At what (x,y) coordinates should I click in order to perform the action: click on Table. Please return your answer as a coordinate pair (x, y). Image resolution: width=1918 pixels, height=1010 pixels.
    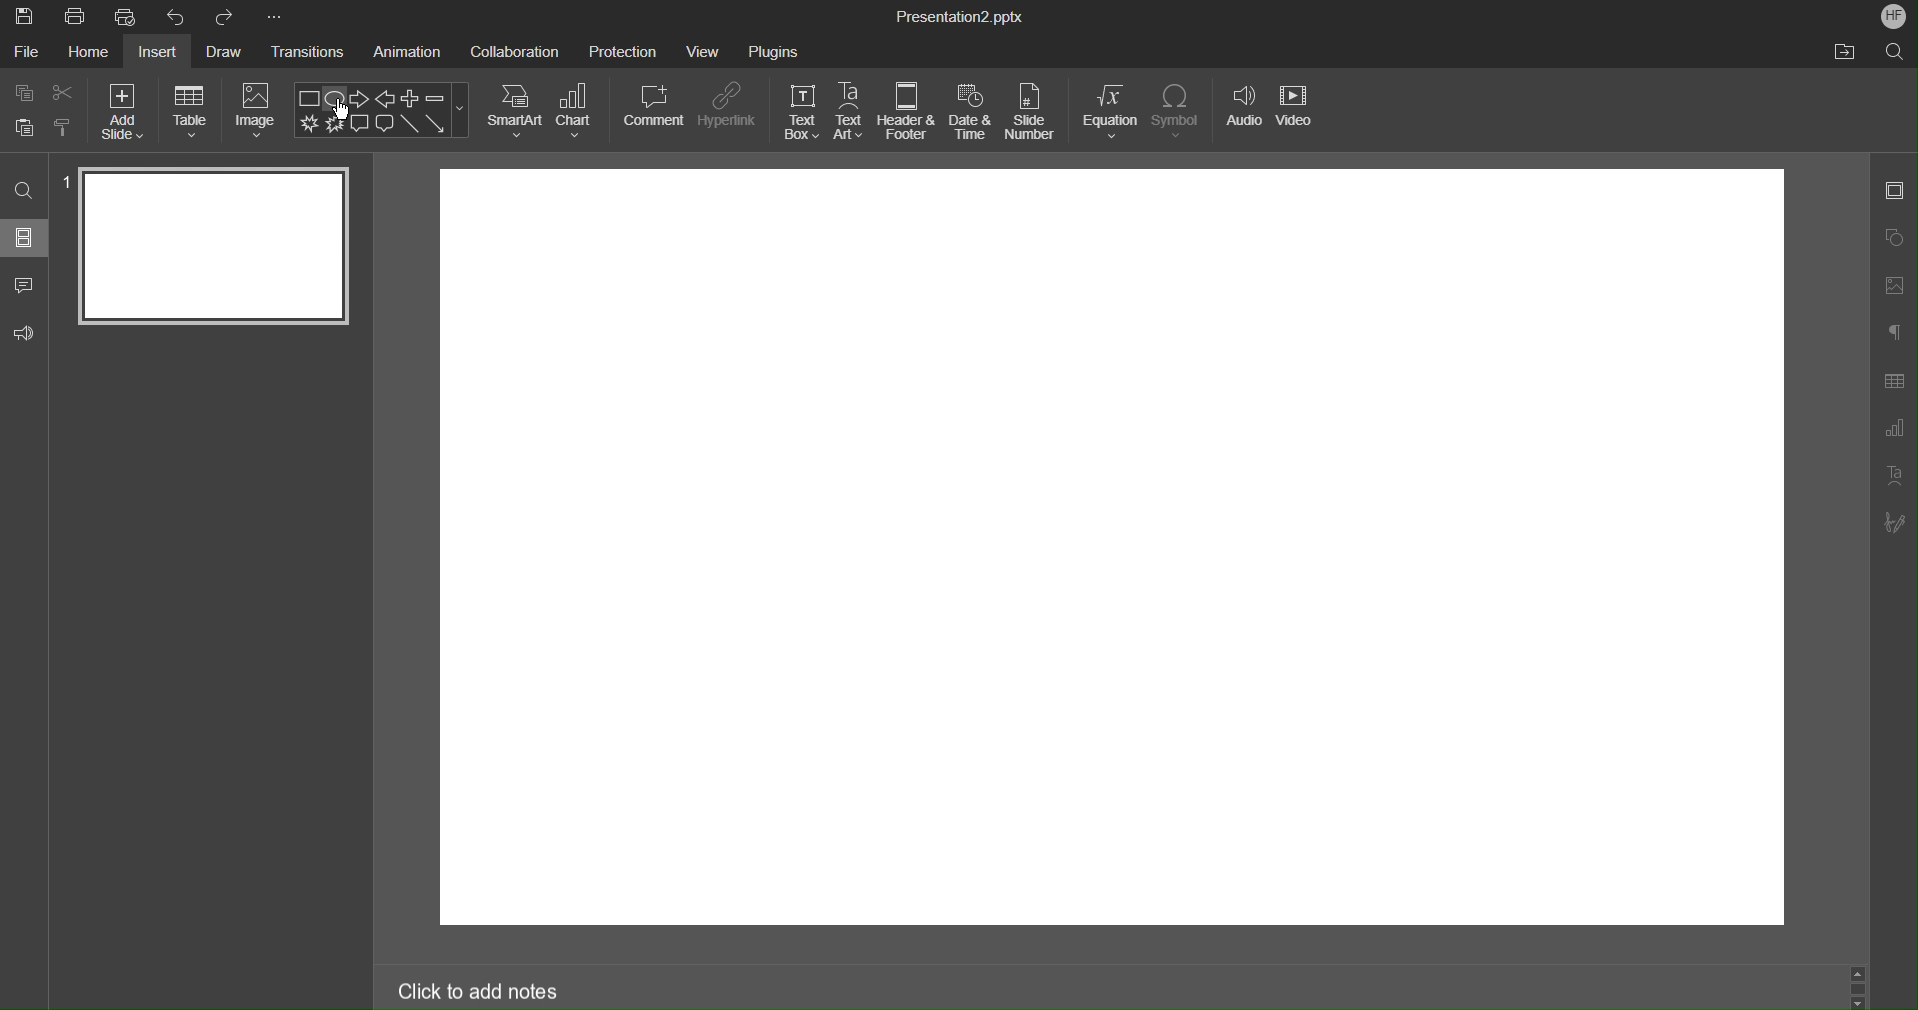
    Looking at the image, I should click on (190, 110).